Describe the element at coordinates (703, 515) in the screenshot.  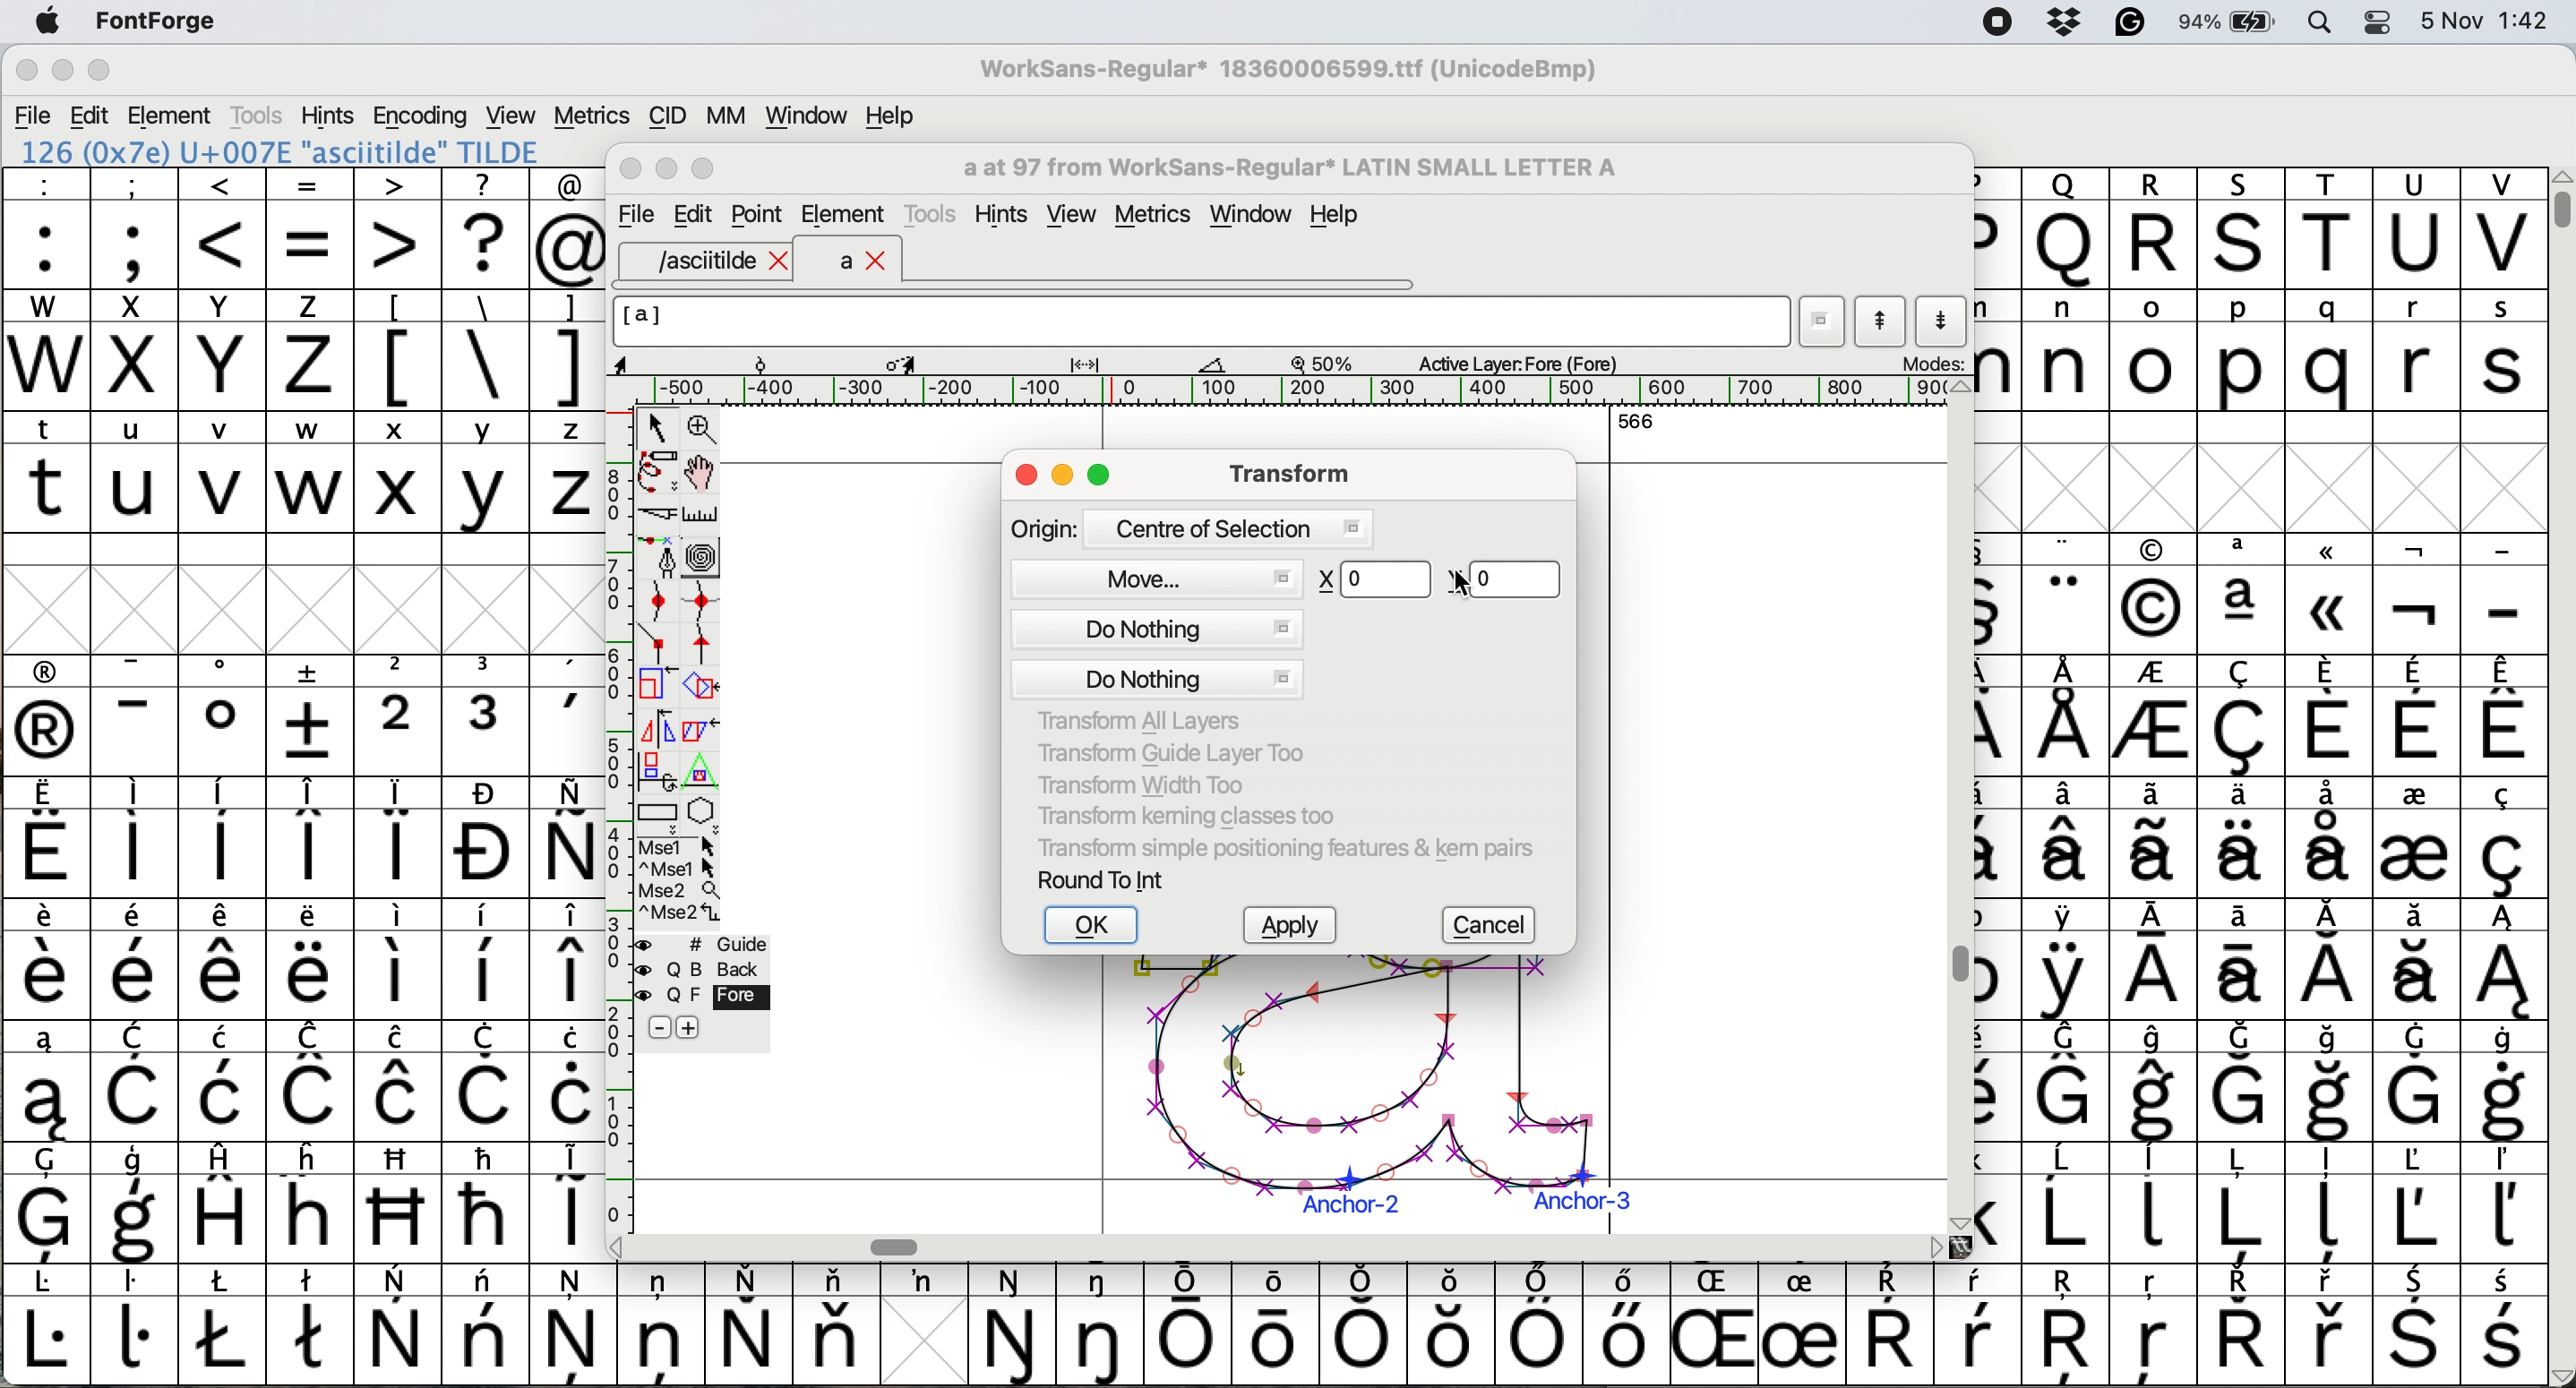
I see `measure distance` at that location.